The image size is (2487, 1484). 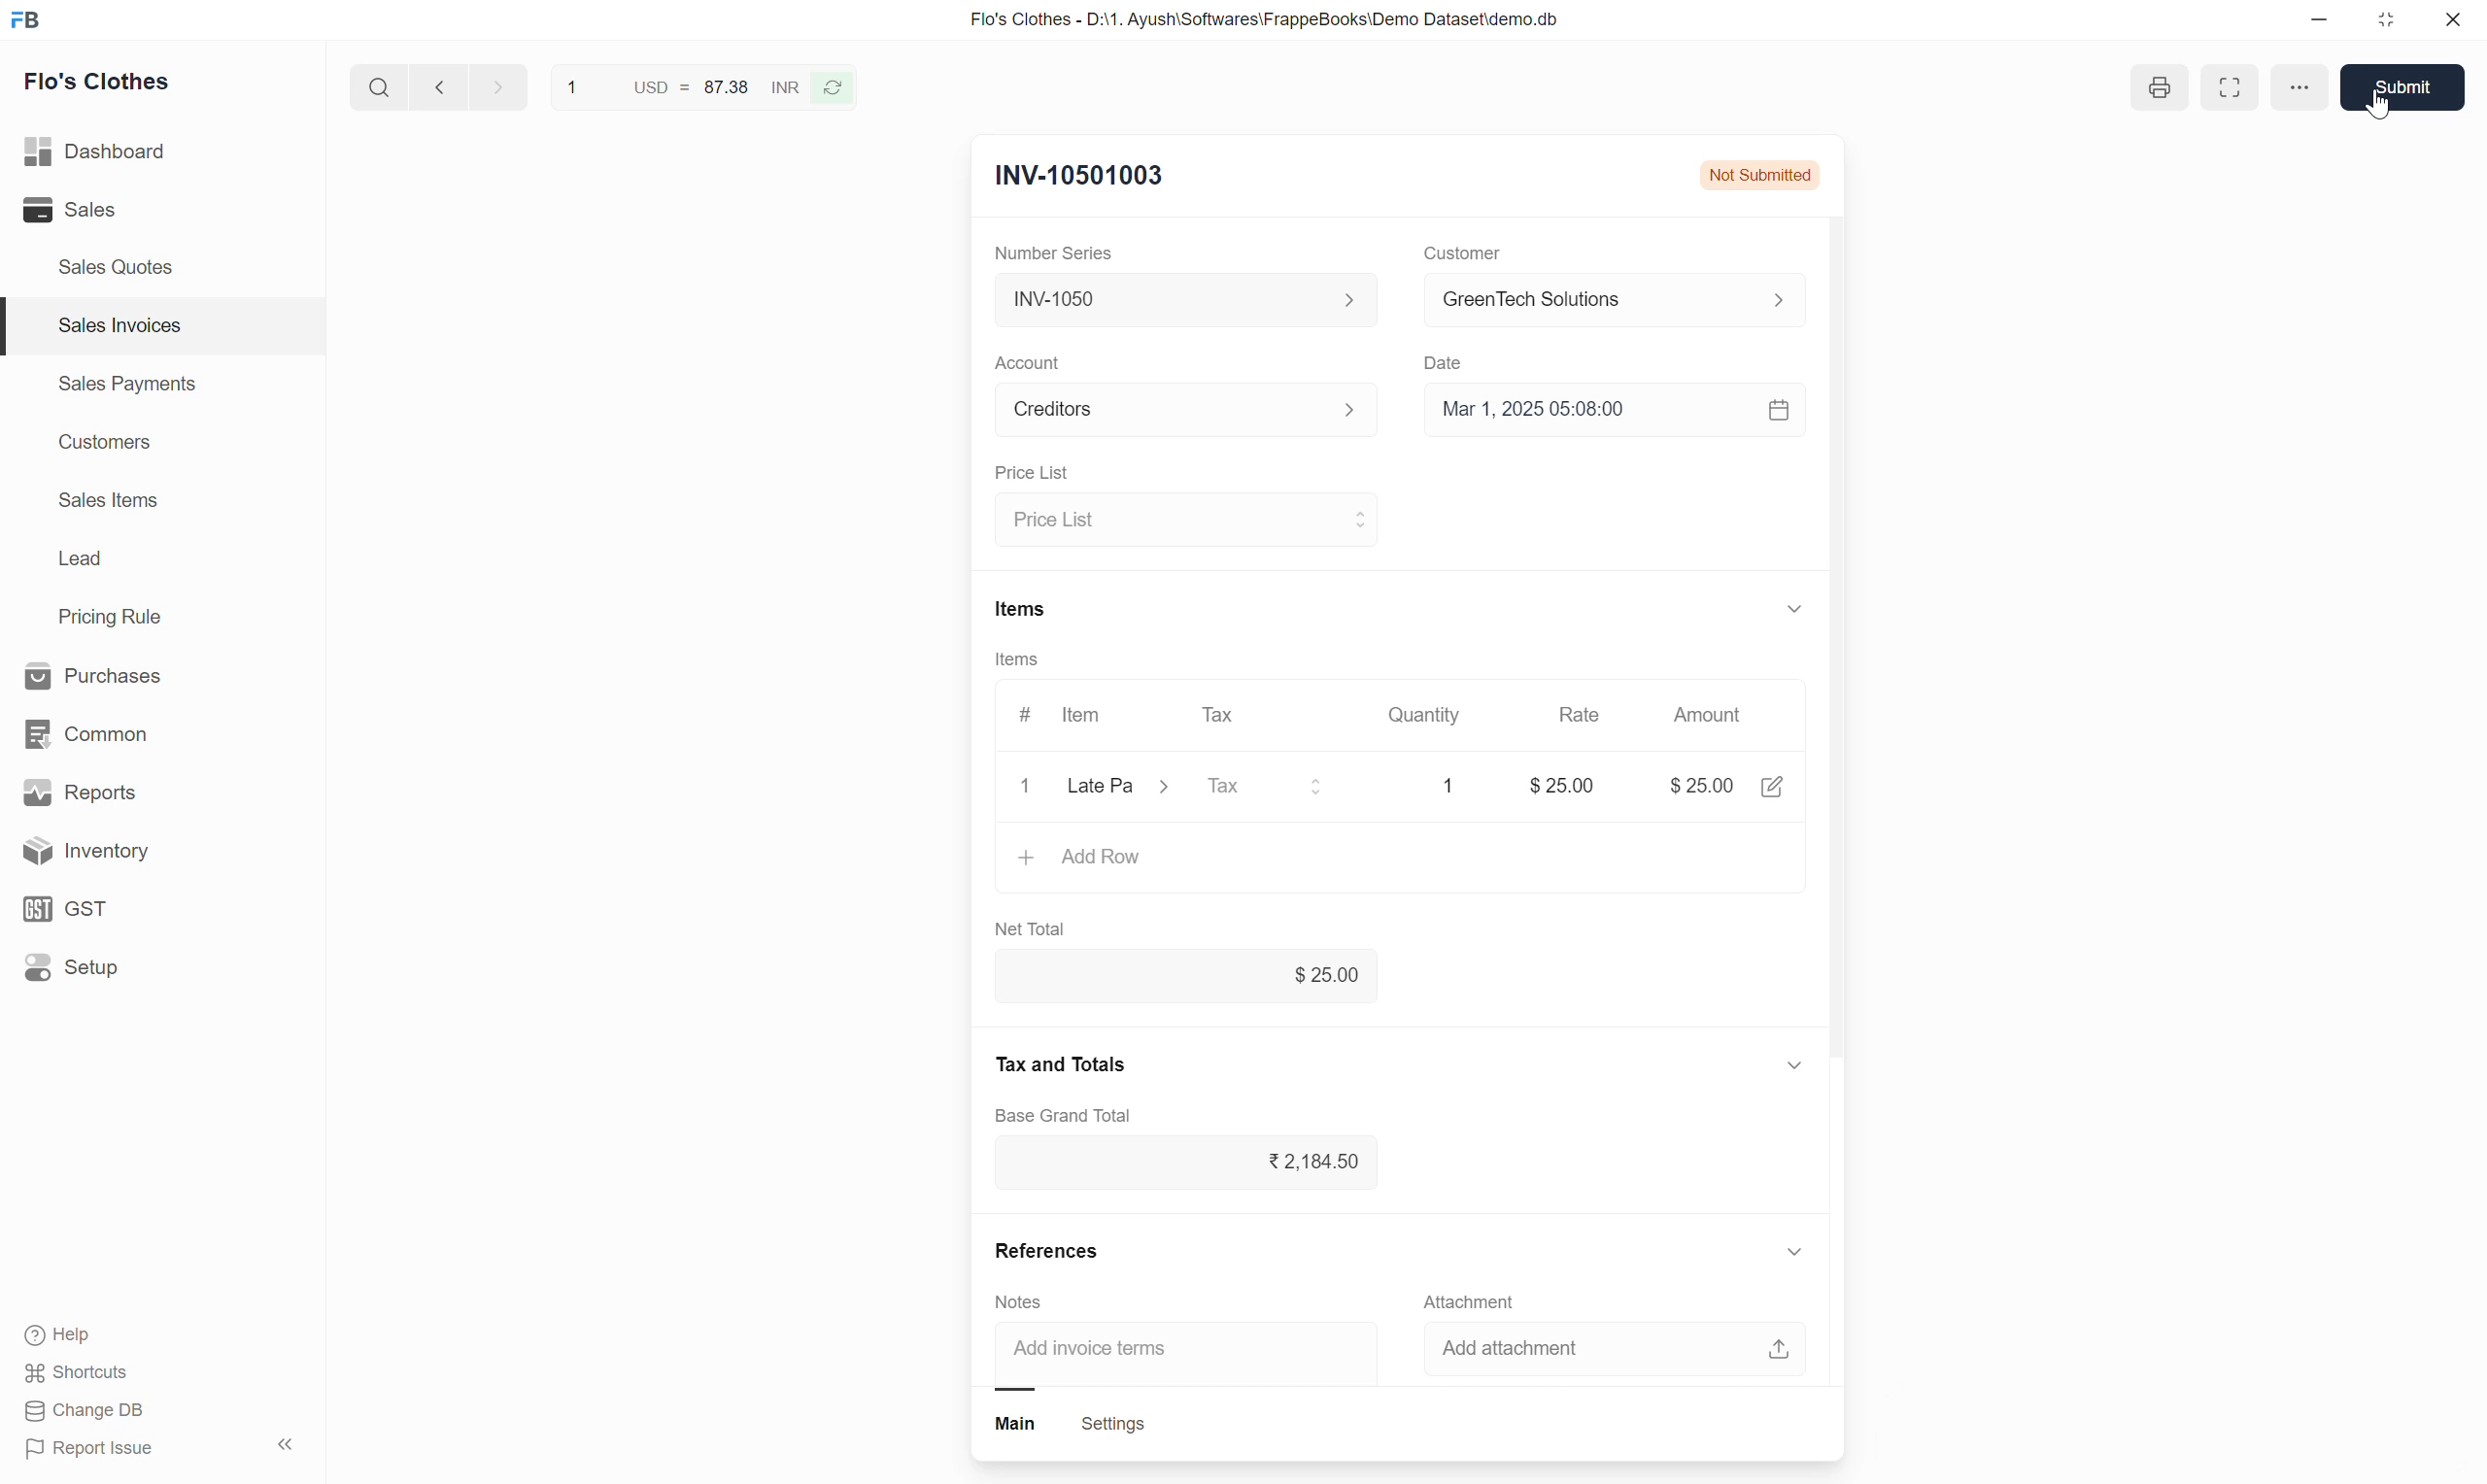 What do you see at coordinates (1020, 608) in the screenshot?
I see `Items` at bounding box center [1020, 608].